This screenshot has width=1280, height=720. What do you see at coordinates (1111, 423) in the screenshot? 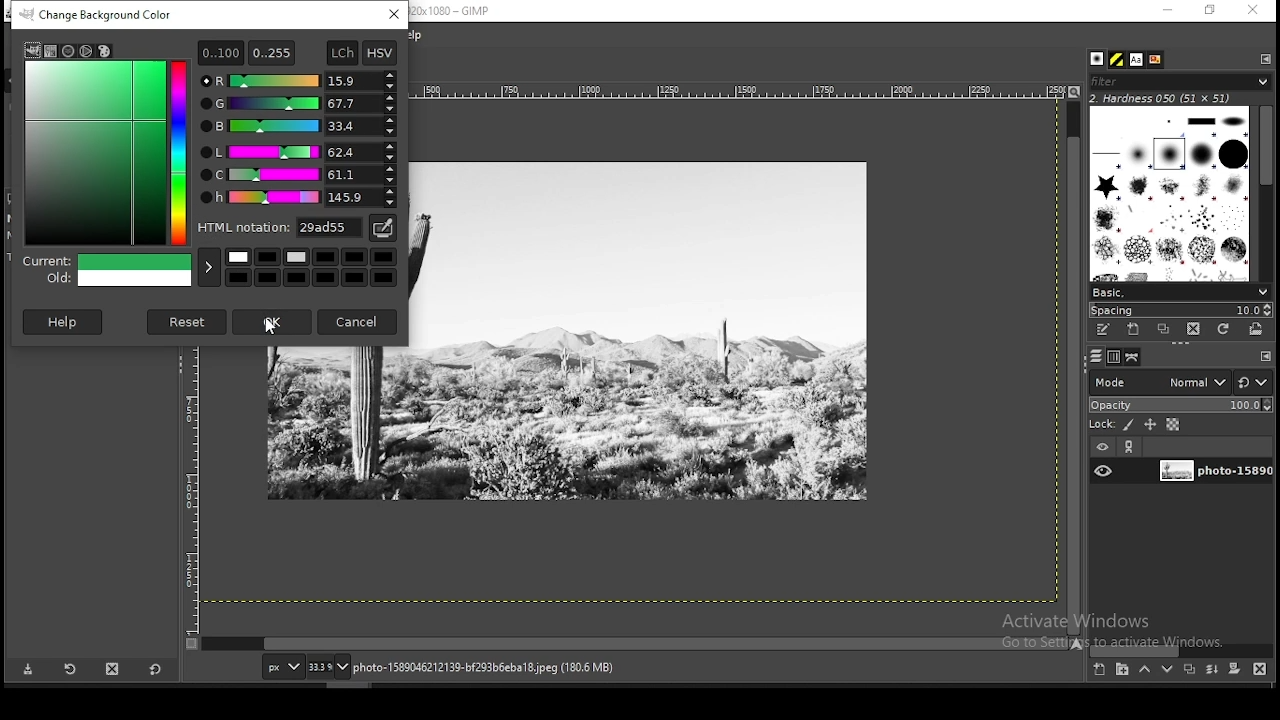
I see `lock pixels` at bounding box center [1111, 423].